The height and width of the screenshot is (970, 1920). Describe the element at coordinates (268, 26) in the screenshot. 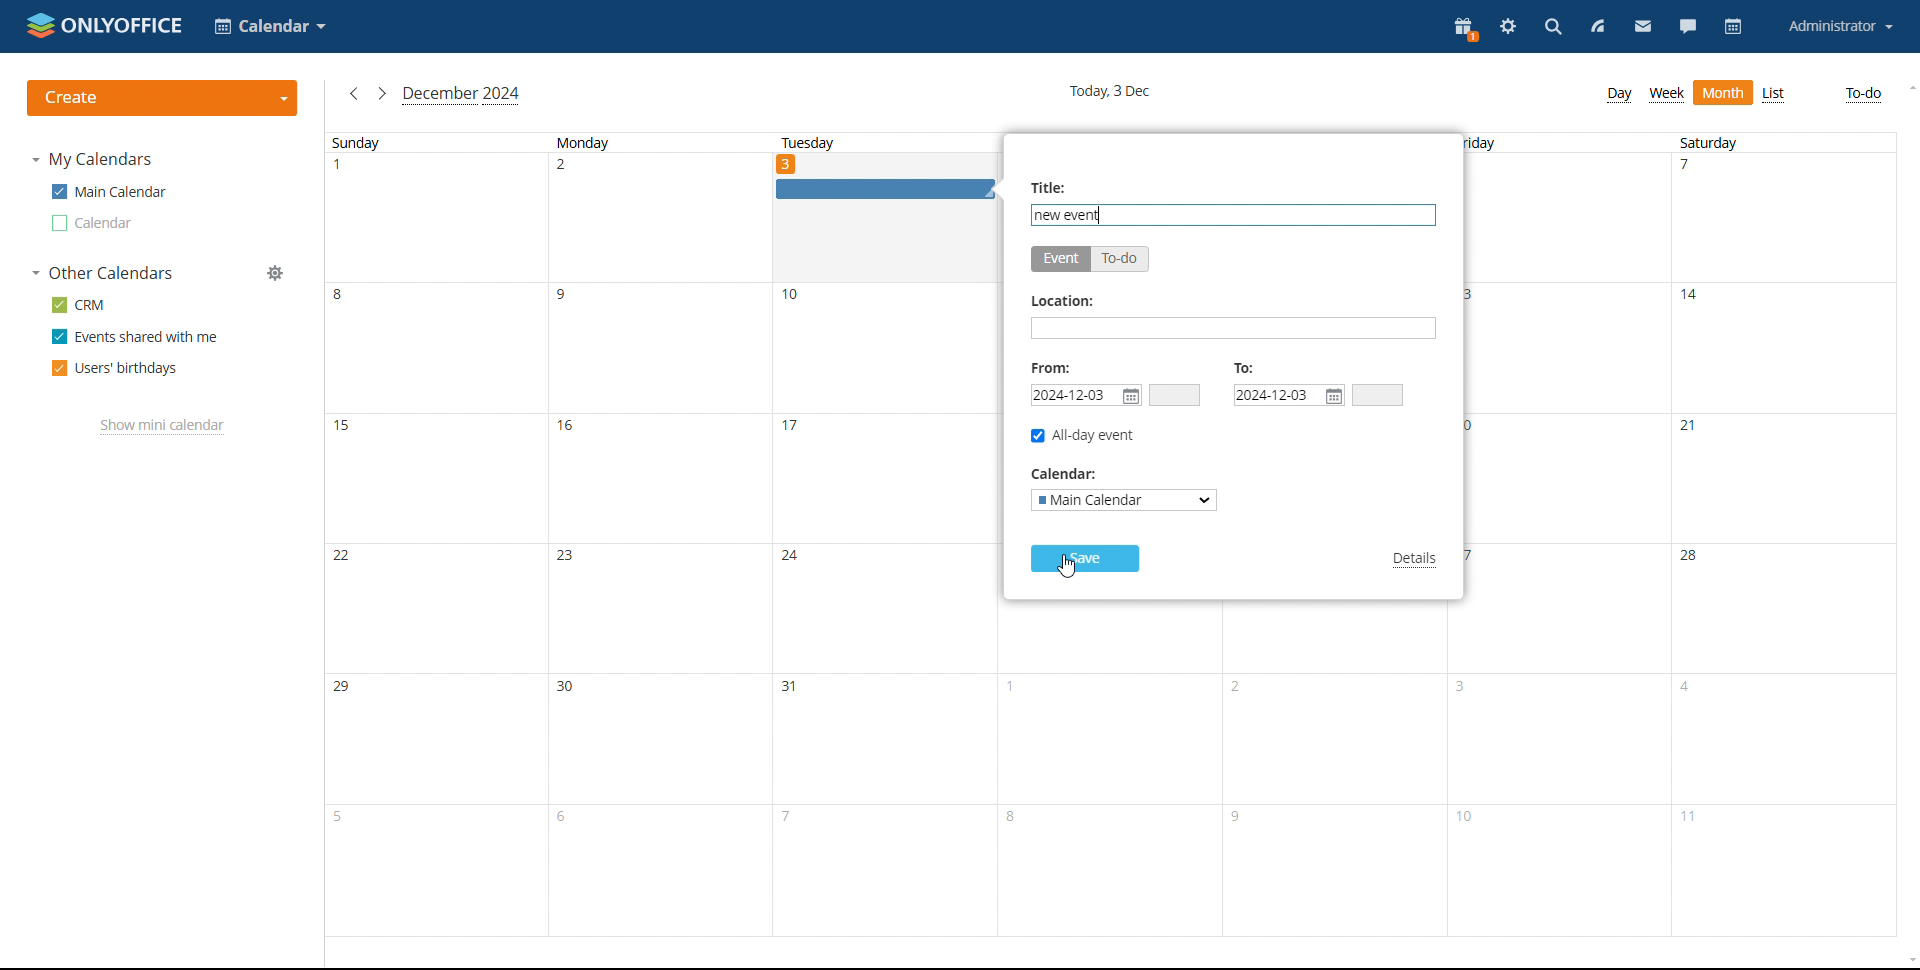

I see `select application` at that location.